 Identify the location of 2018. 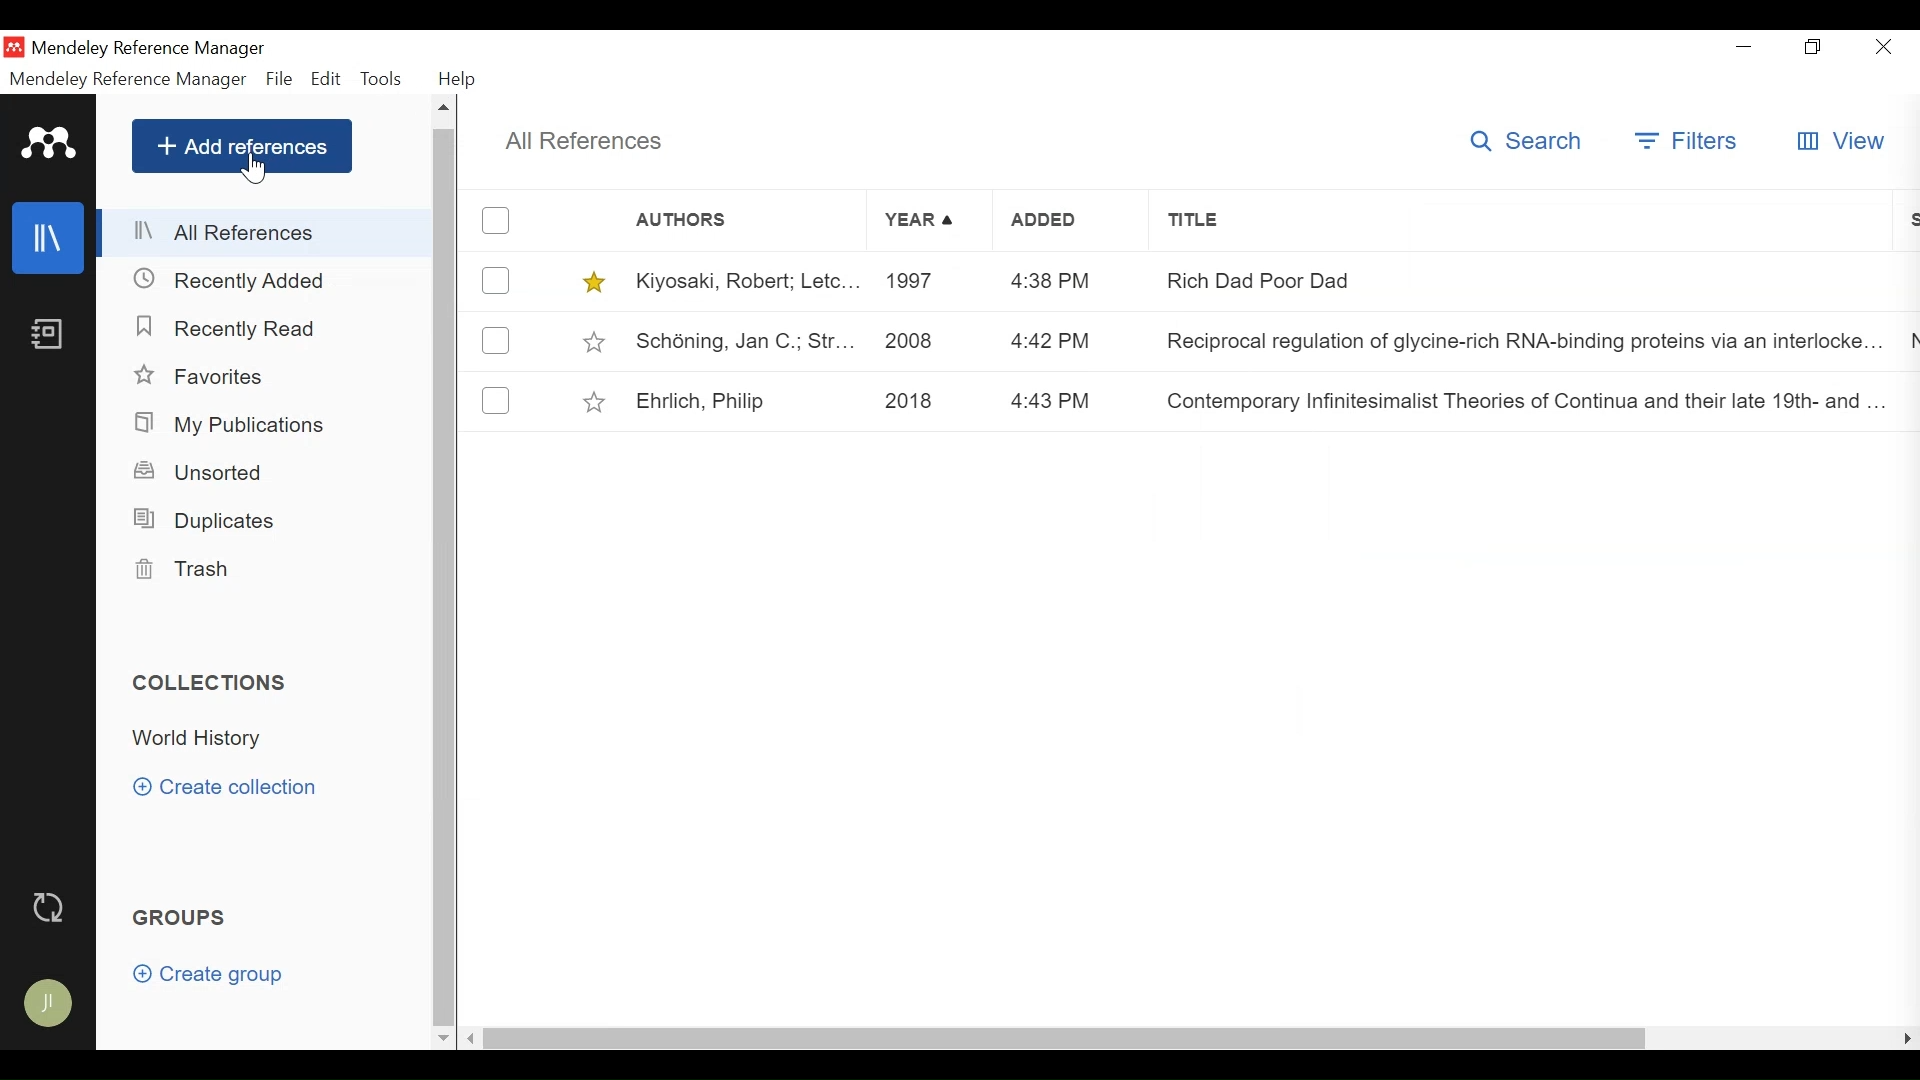
(928, 402).